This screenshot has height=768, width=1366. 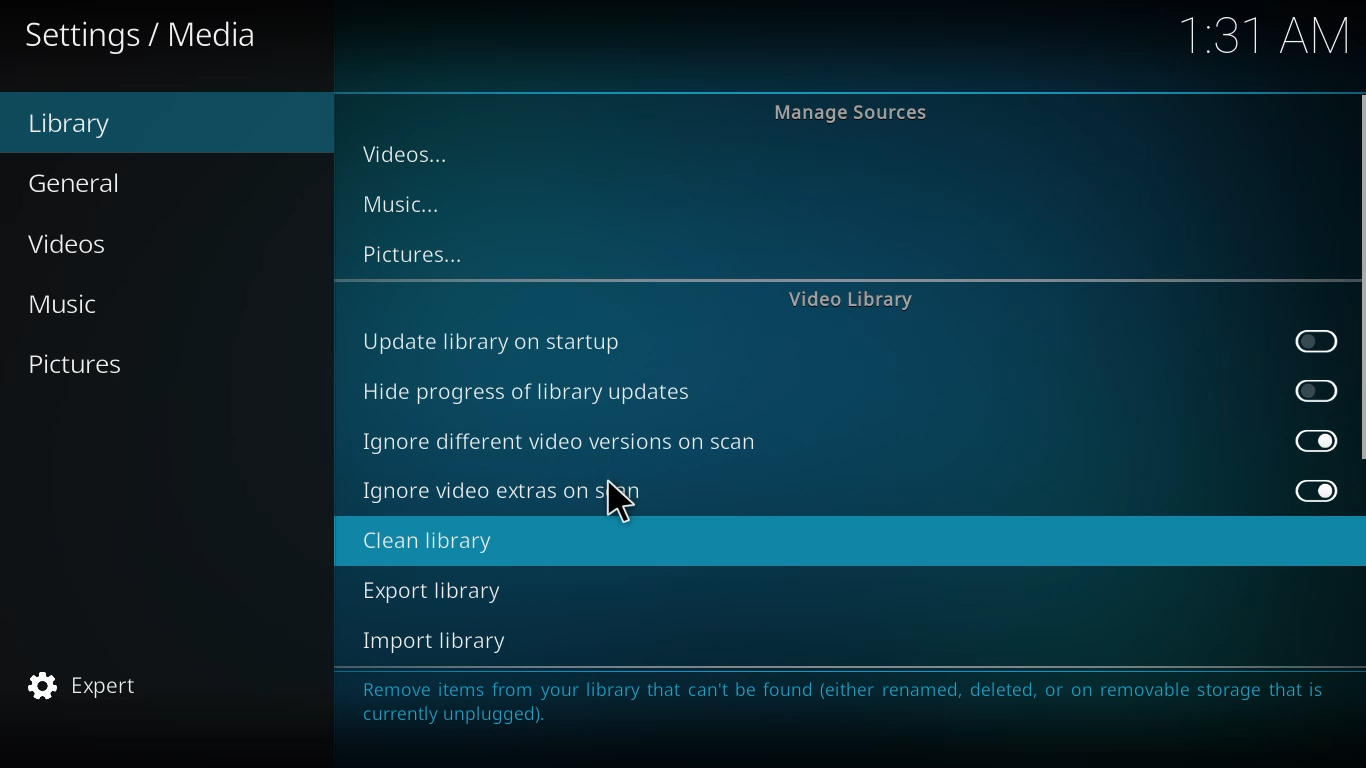 I want to click on enabled, so click(x=1317, y=492).